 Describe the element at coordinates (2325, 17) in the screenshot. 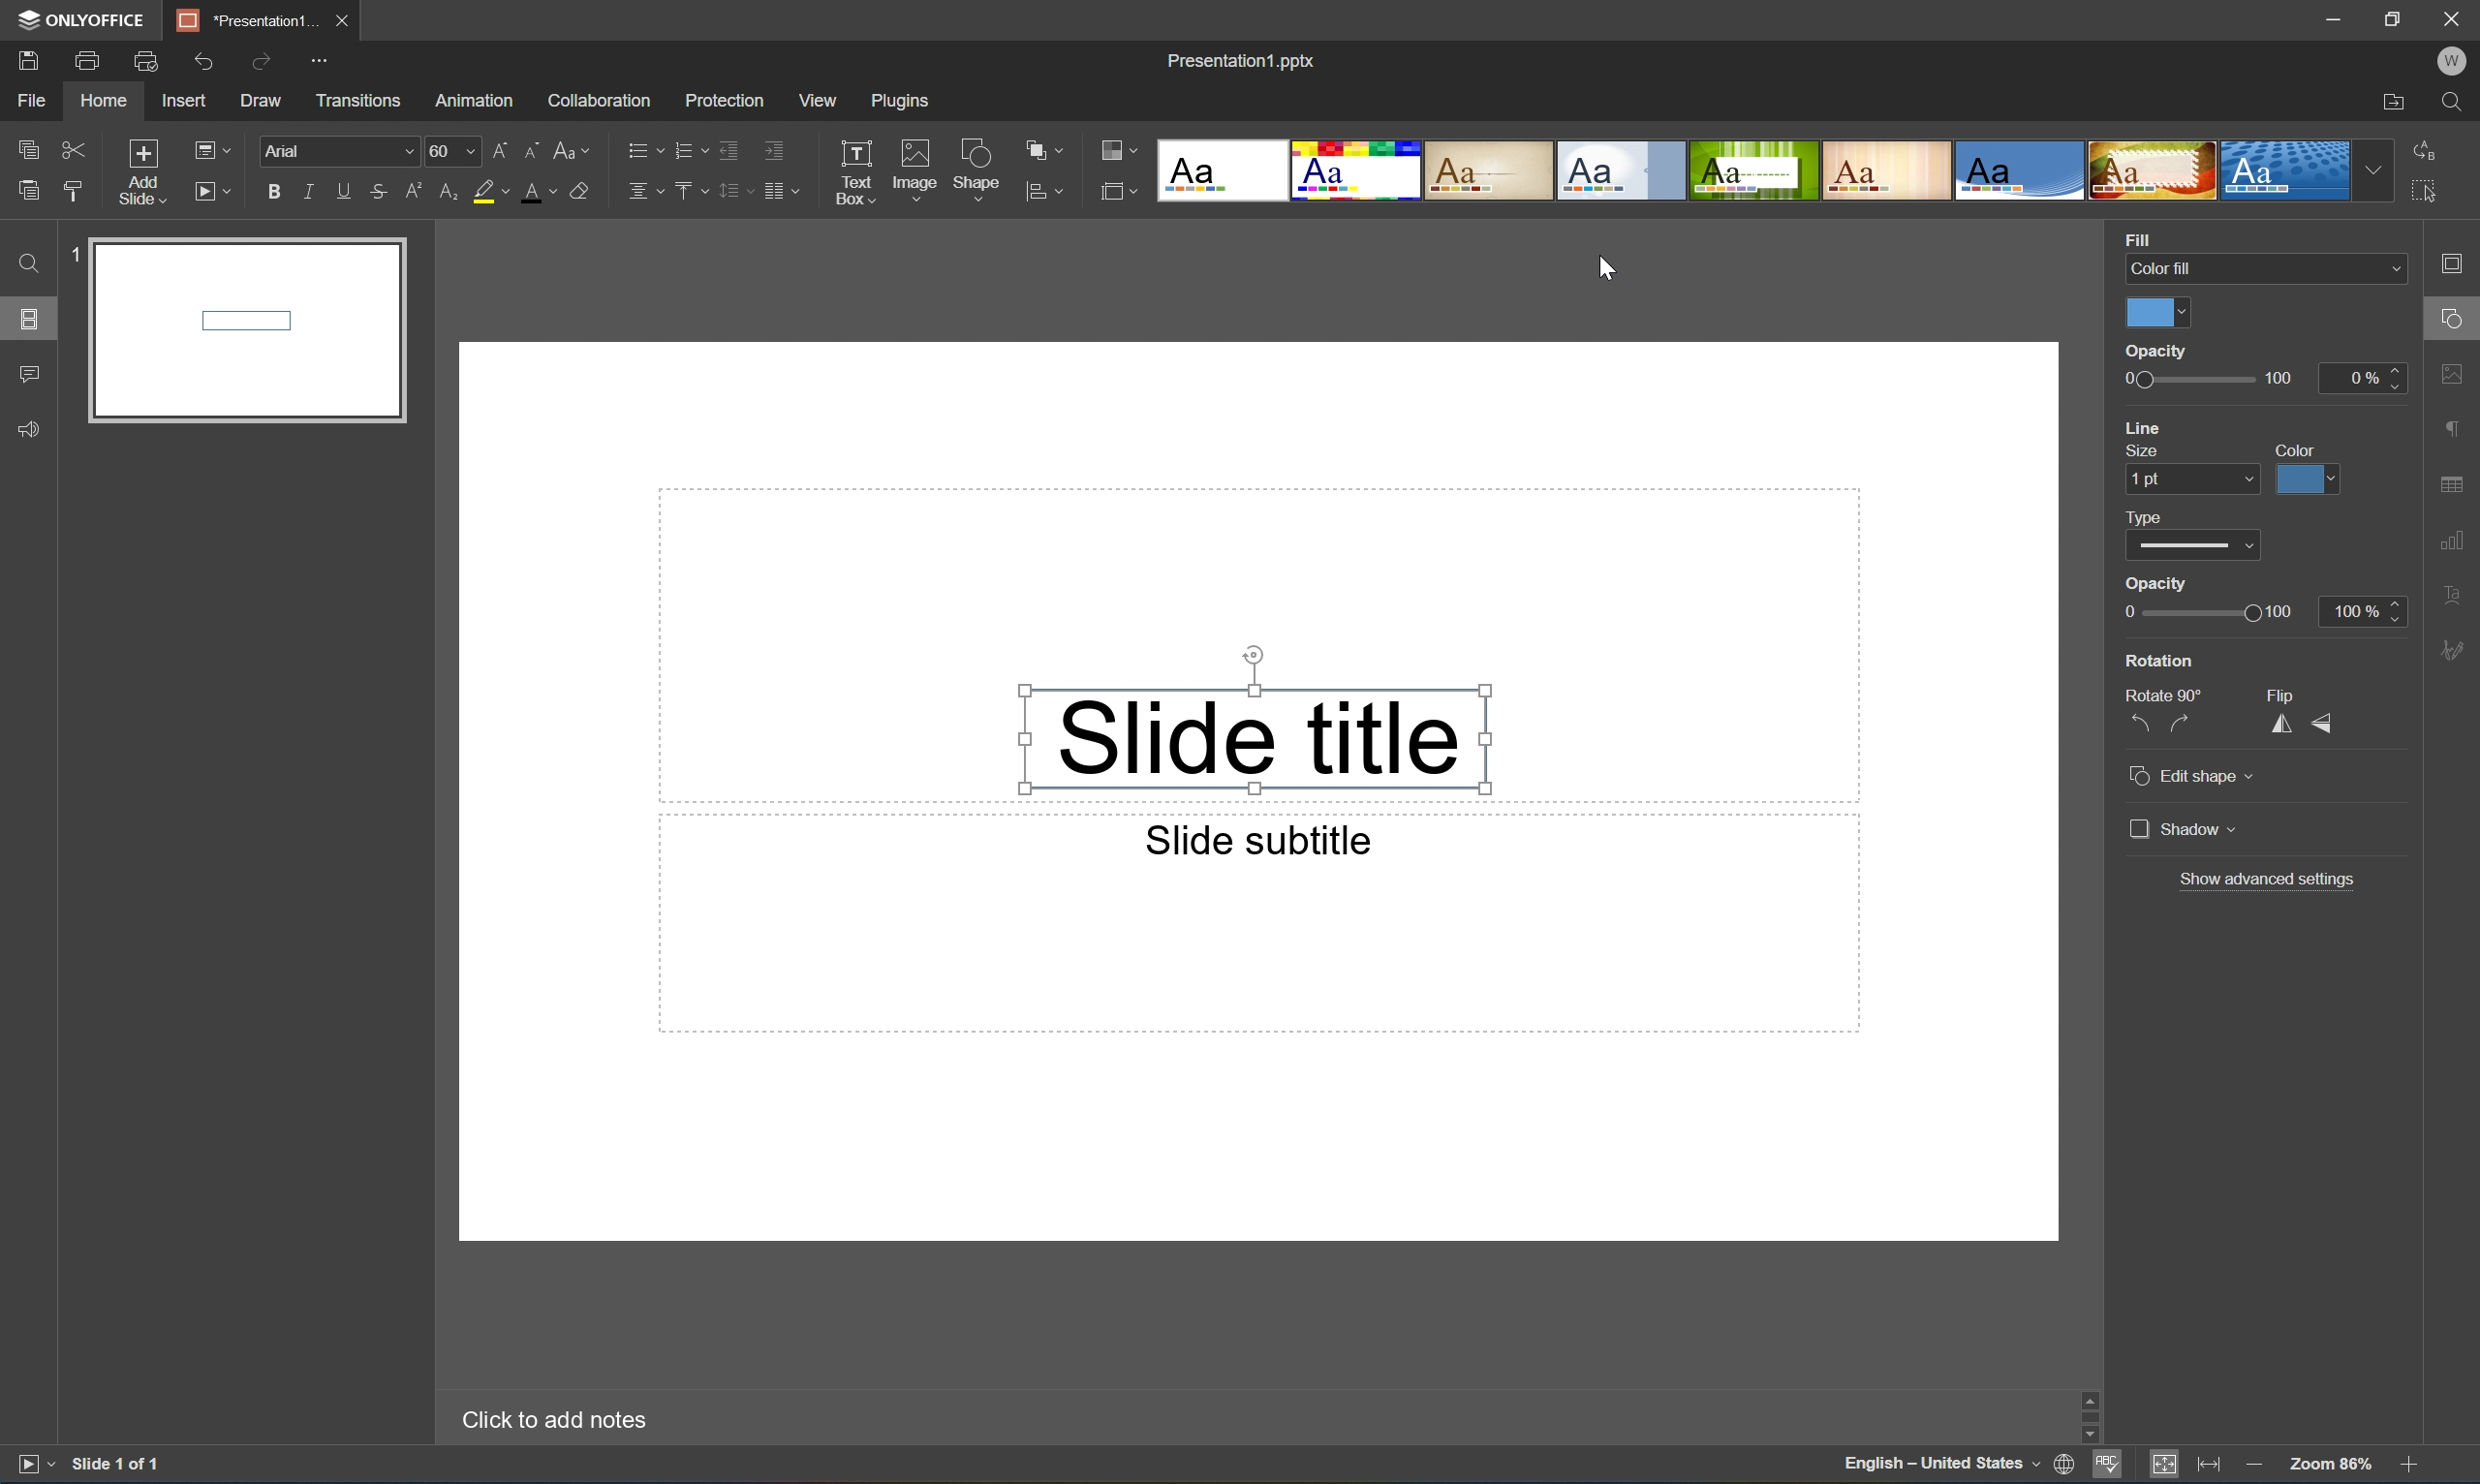

I see `Minimize` at that location.